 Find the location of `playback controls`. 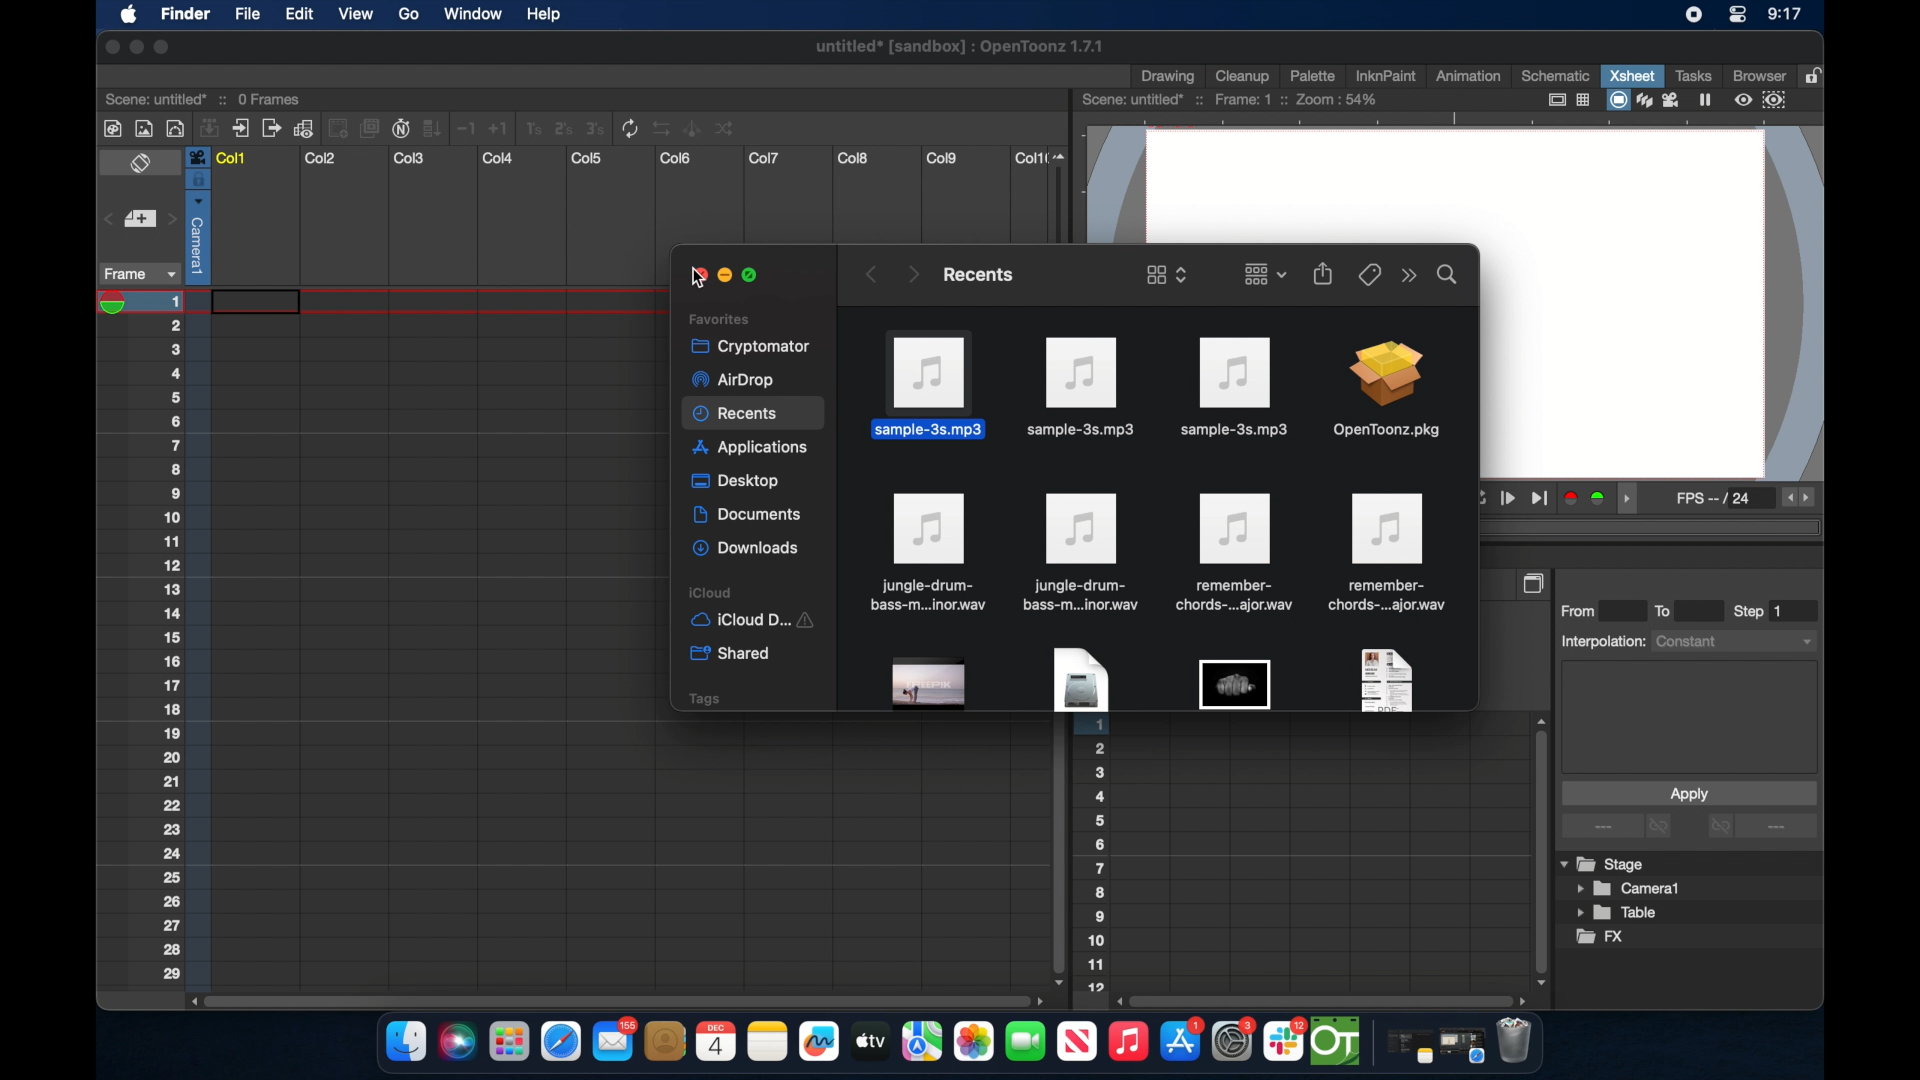

playback controls is located at coordinates (1514, 499).